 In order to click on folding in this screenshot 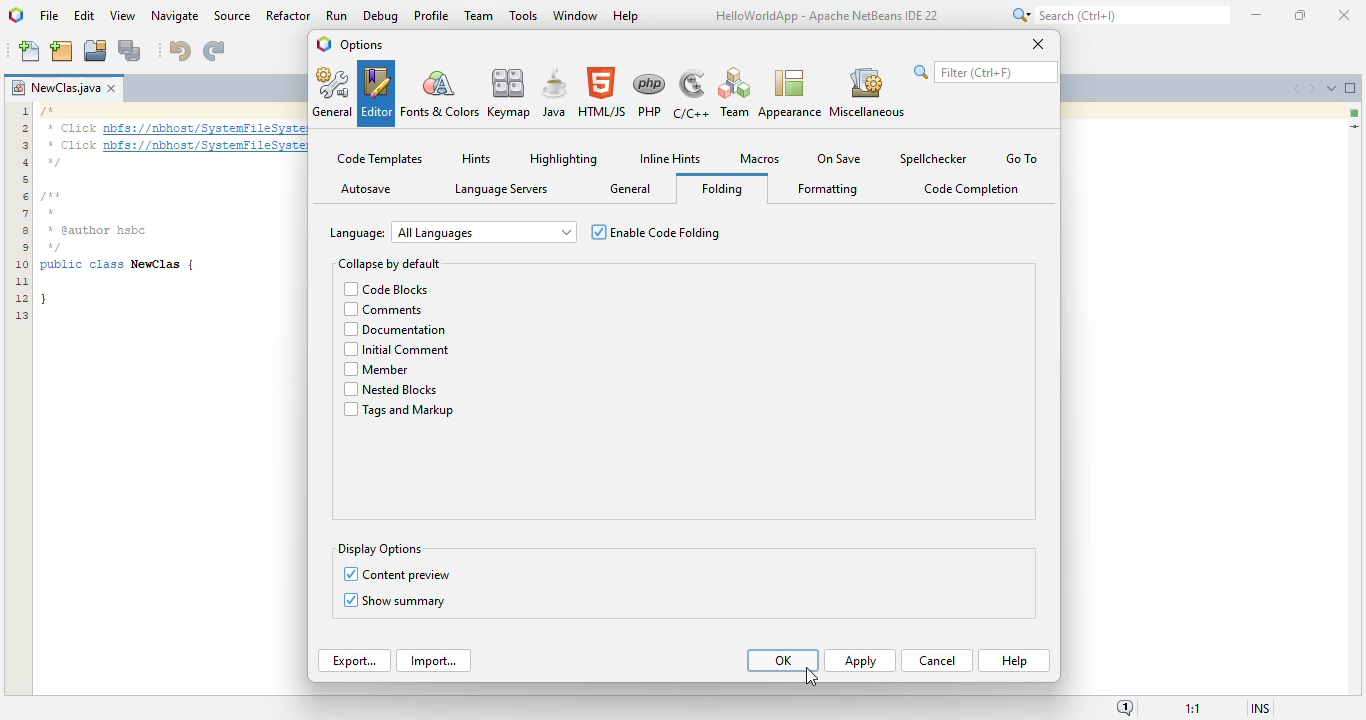, I will do `click(721, 189)`.